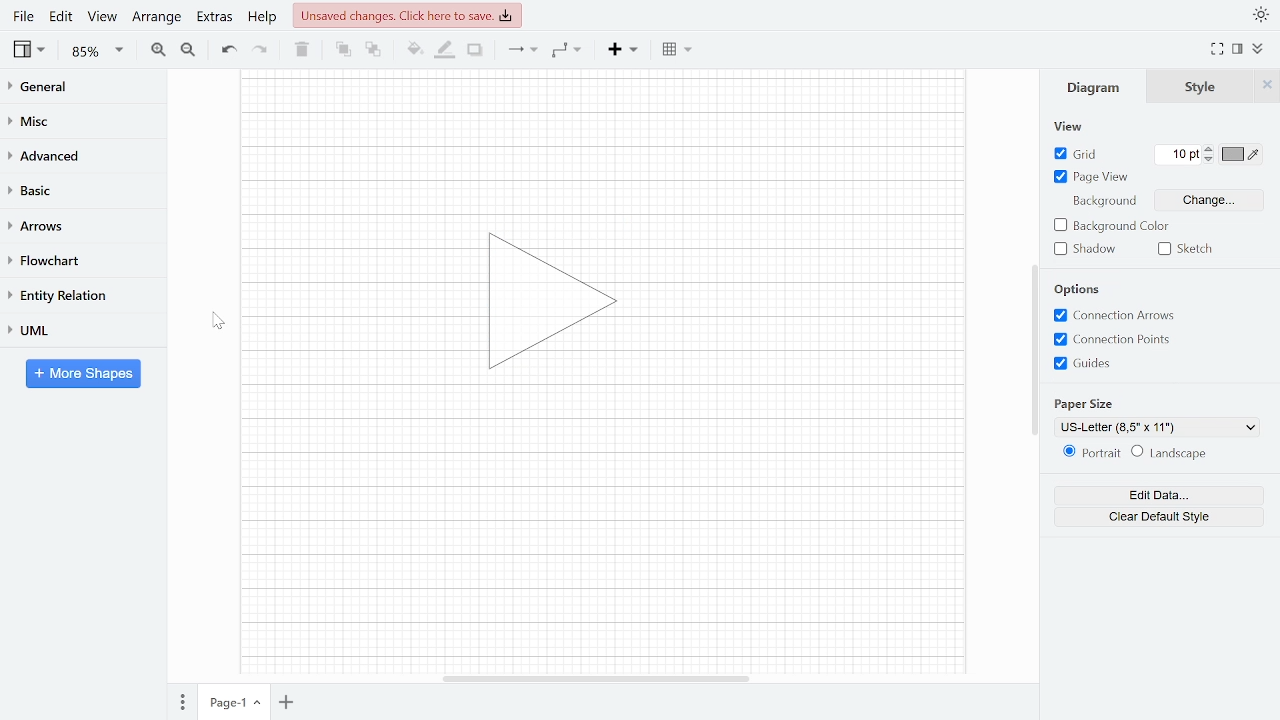  What do you see at coordinates (290, 704) in the screenshot?
I see `Add page` at bounding box center [290, 704].